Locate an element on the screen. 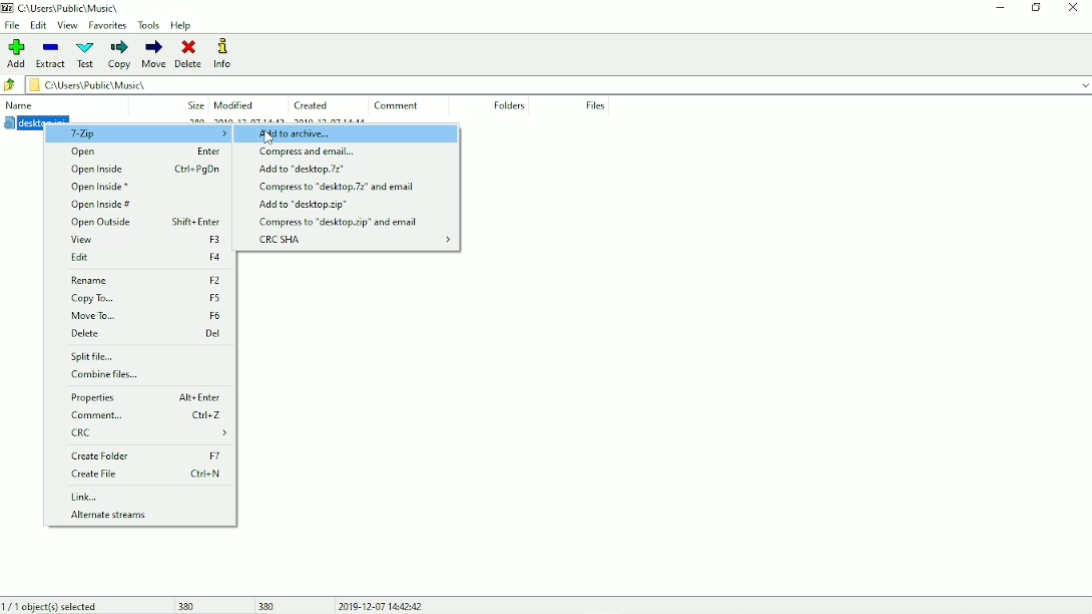 The height and width of the screenshot is (614, 1092). Compress to "desktop.7z" and email is located at coordinates (340, 188).